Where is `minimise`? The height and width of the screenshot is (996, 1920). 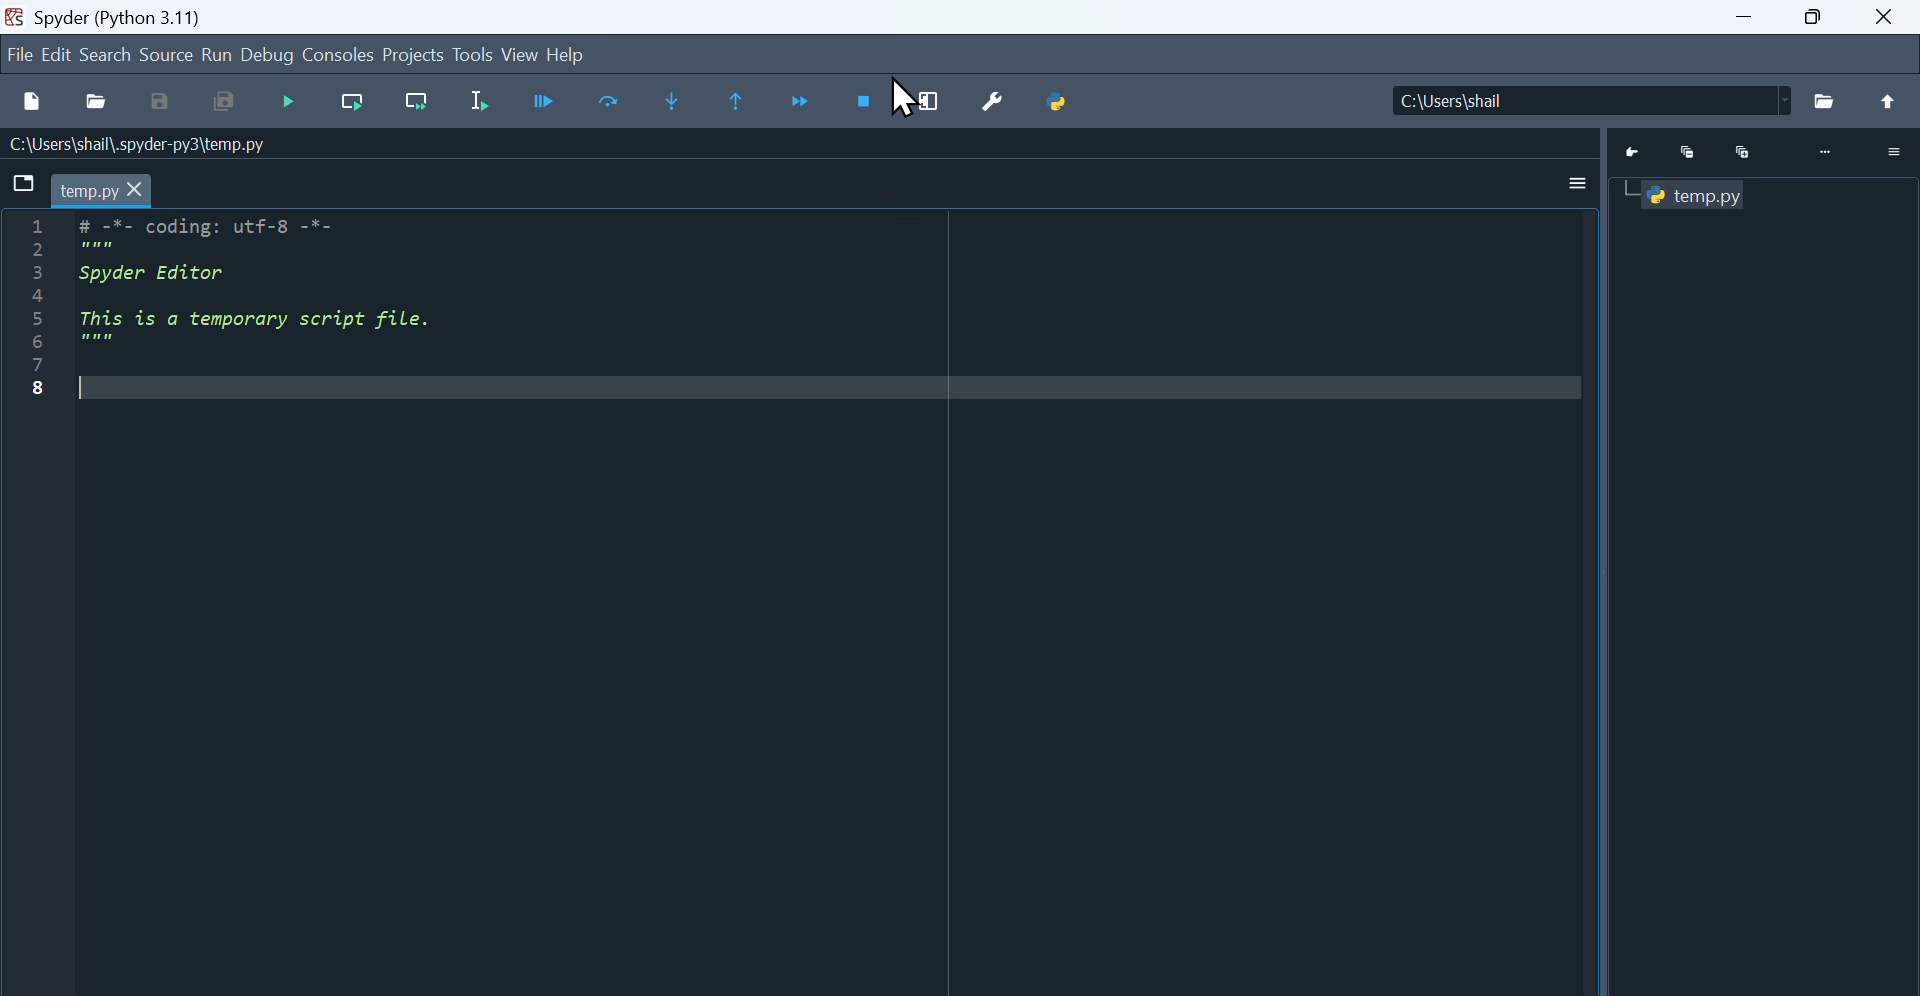 minimise is located at coordinates (1743, 16).